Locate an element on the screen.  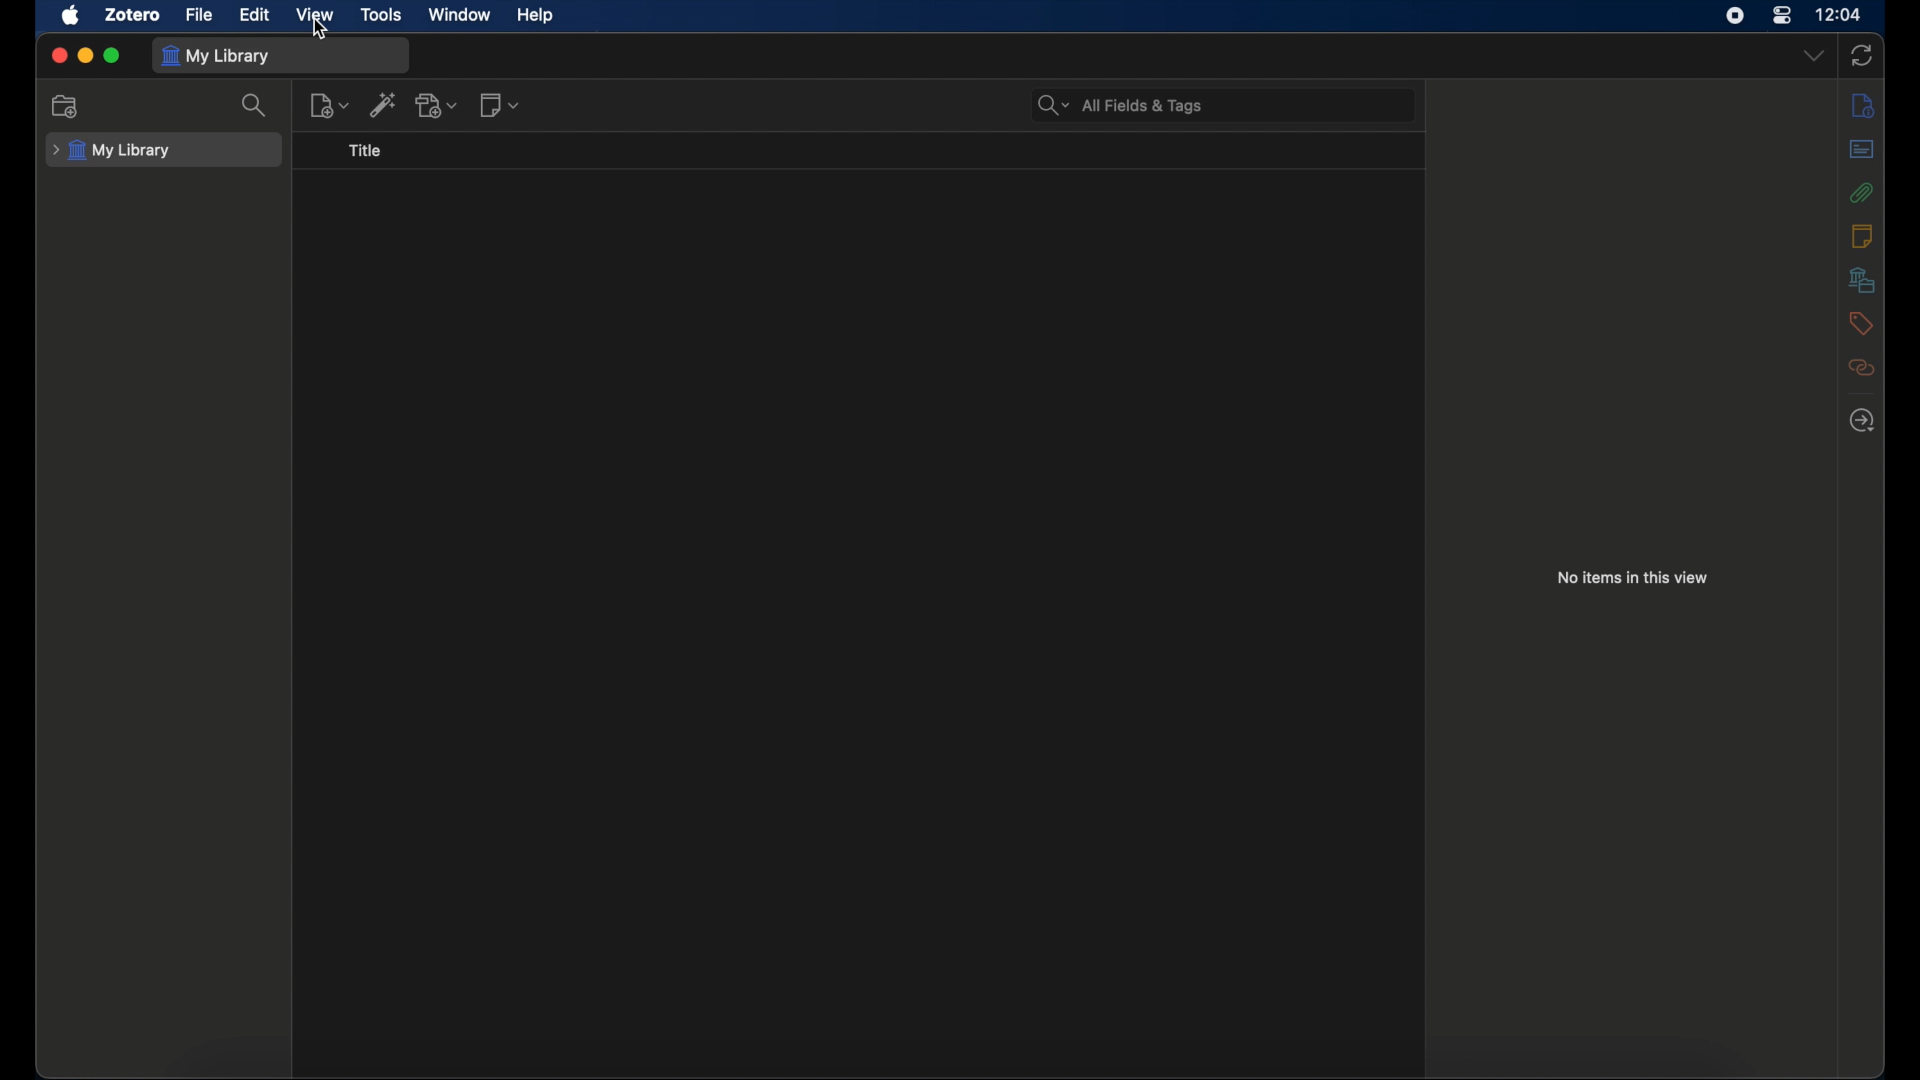
apple  is located at coordinates (71, 15).